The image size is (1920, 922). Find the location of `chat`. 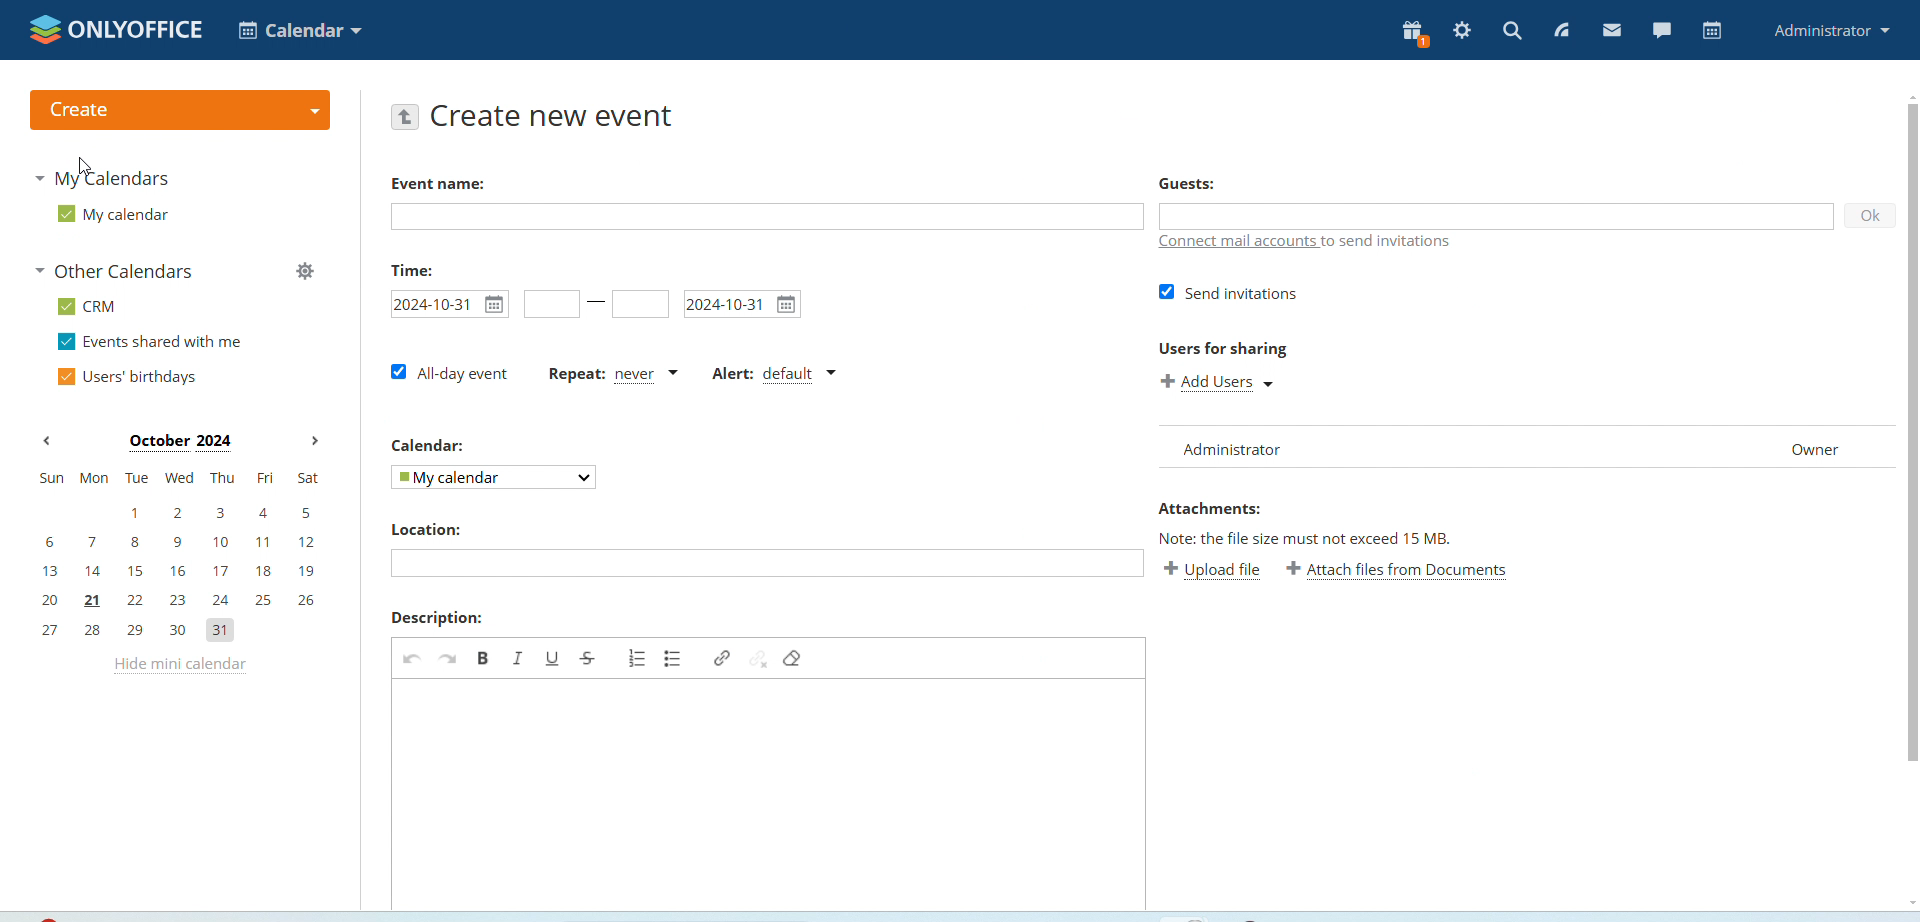

chat is located at coordinates (1664, 28).